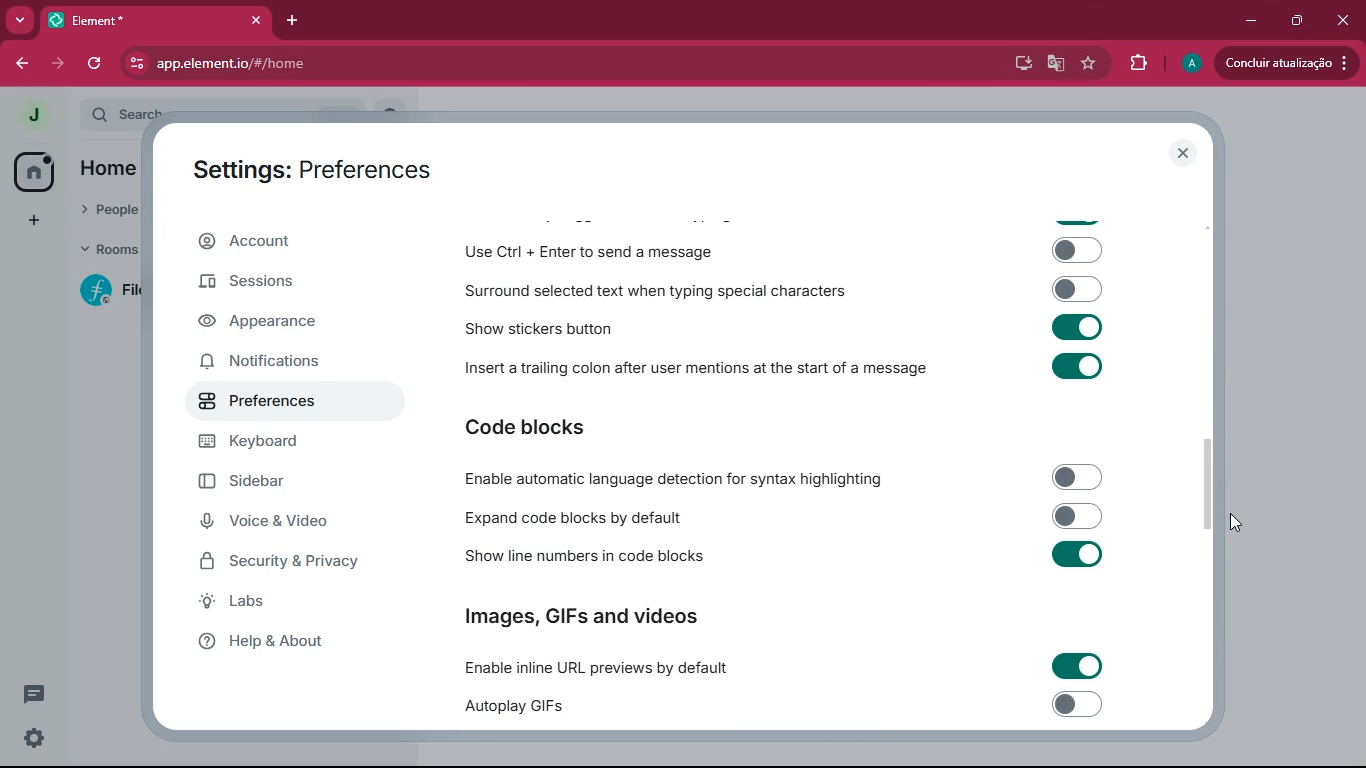  What do you see at coordinates (781, 327) in the screenshot?
I see `Show stickers button` at bounding box center [781, 327].